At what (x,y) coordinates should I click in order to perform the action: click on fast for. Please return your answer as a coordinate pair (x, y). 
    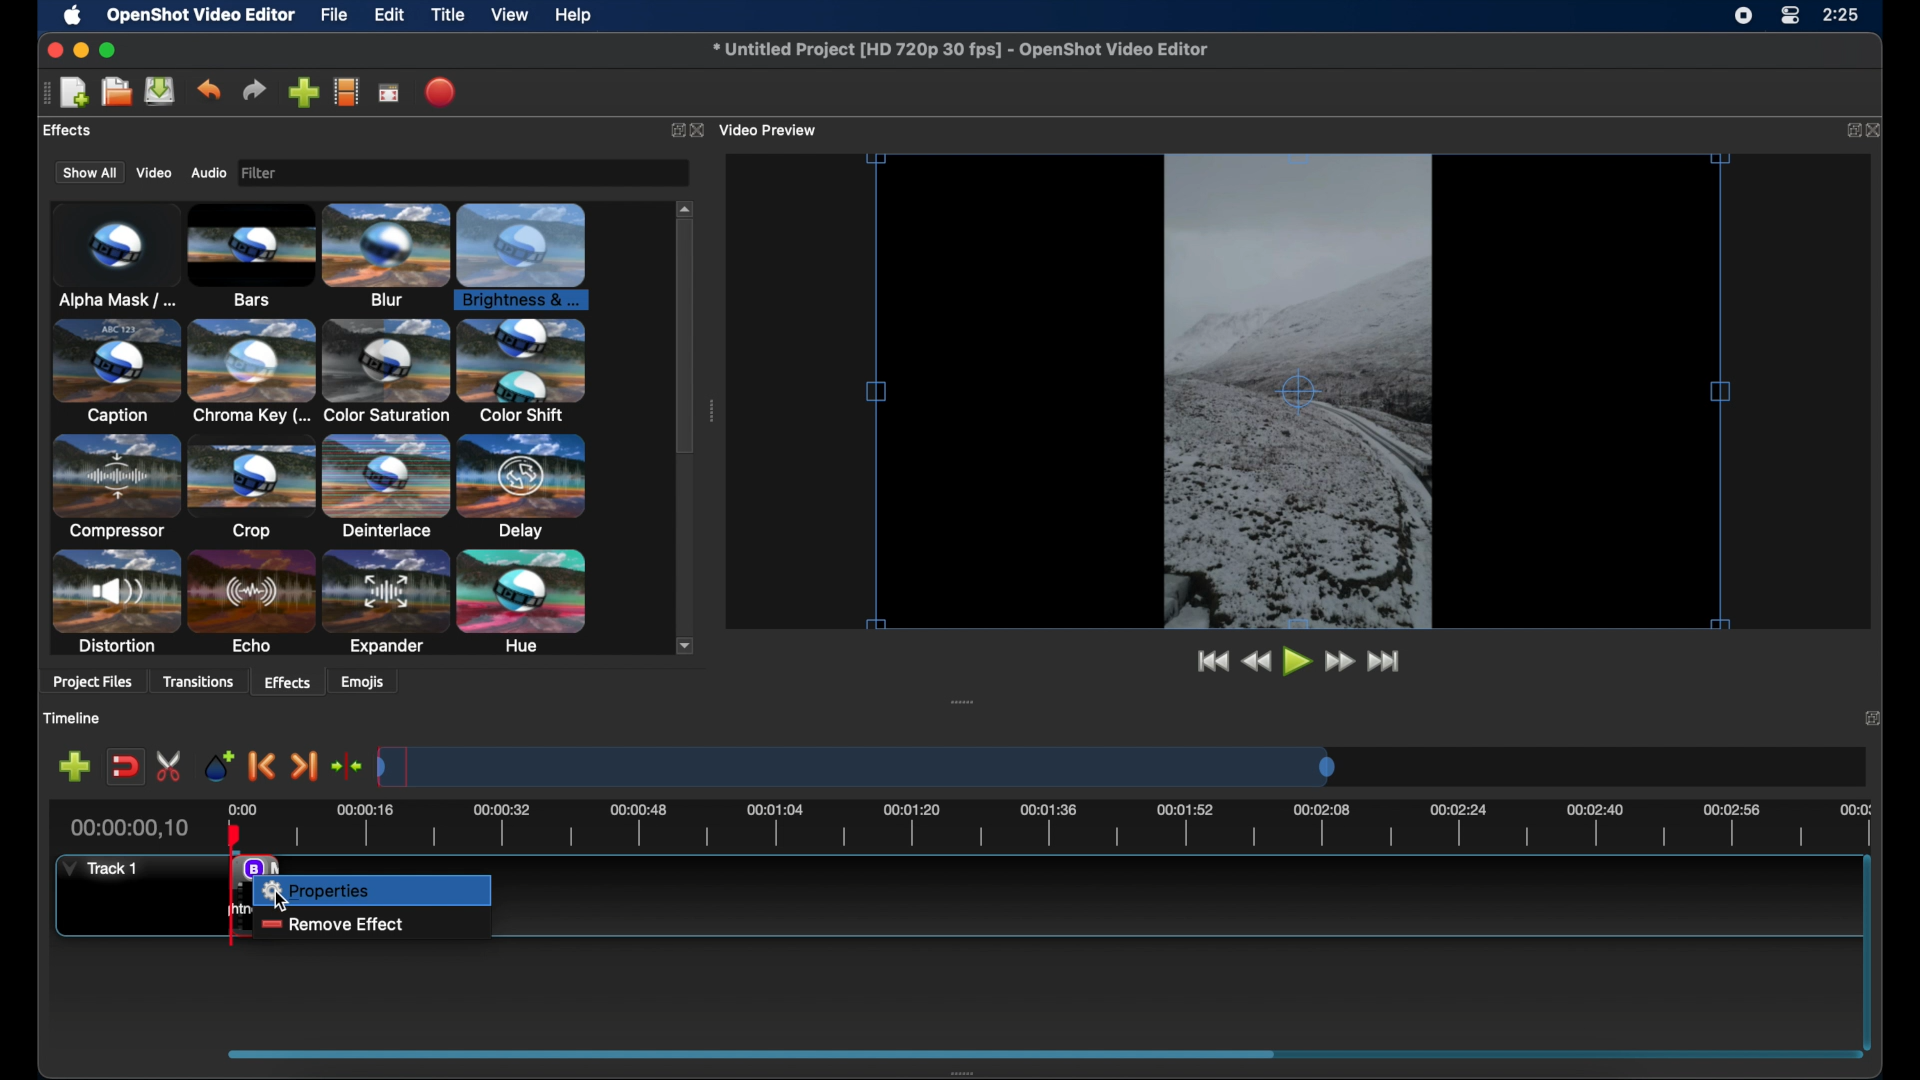
    Looking at the image, I should click on (1339, 662).